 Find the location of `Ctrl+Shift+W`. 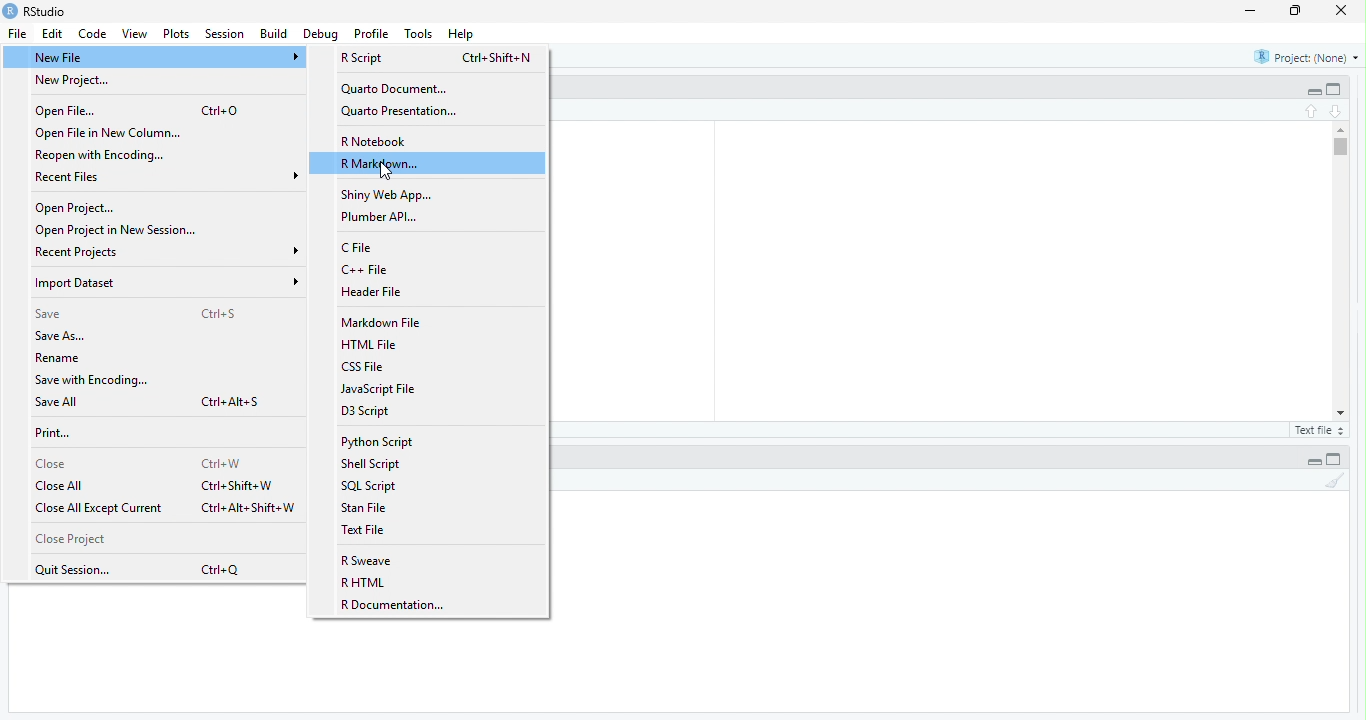

Ctrl+Shift+W is located at coordinates (240, 485).